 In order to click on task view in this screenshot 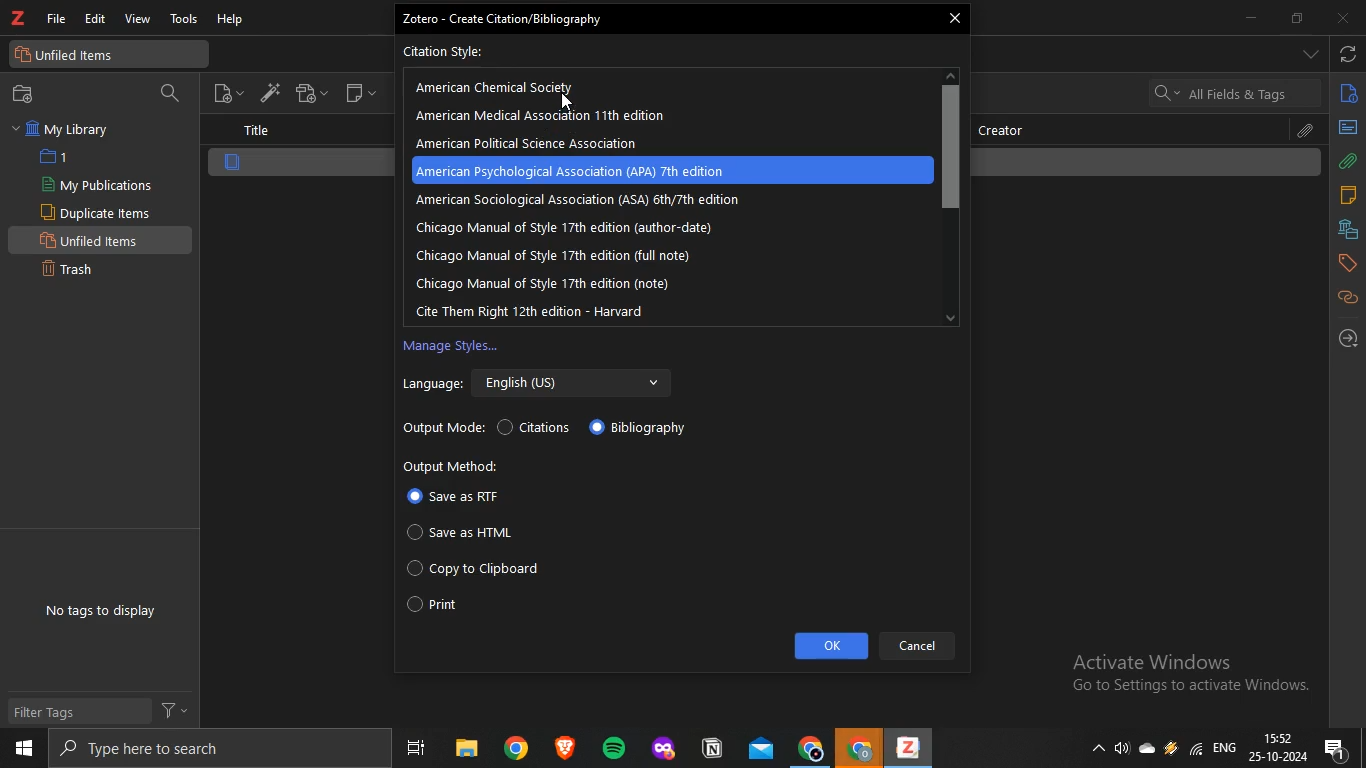, I will do `click(415, 748)`.